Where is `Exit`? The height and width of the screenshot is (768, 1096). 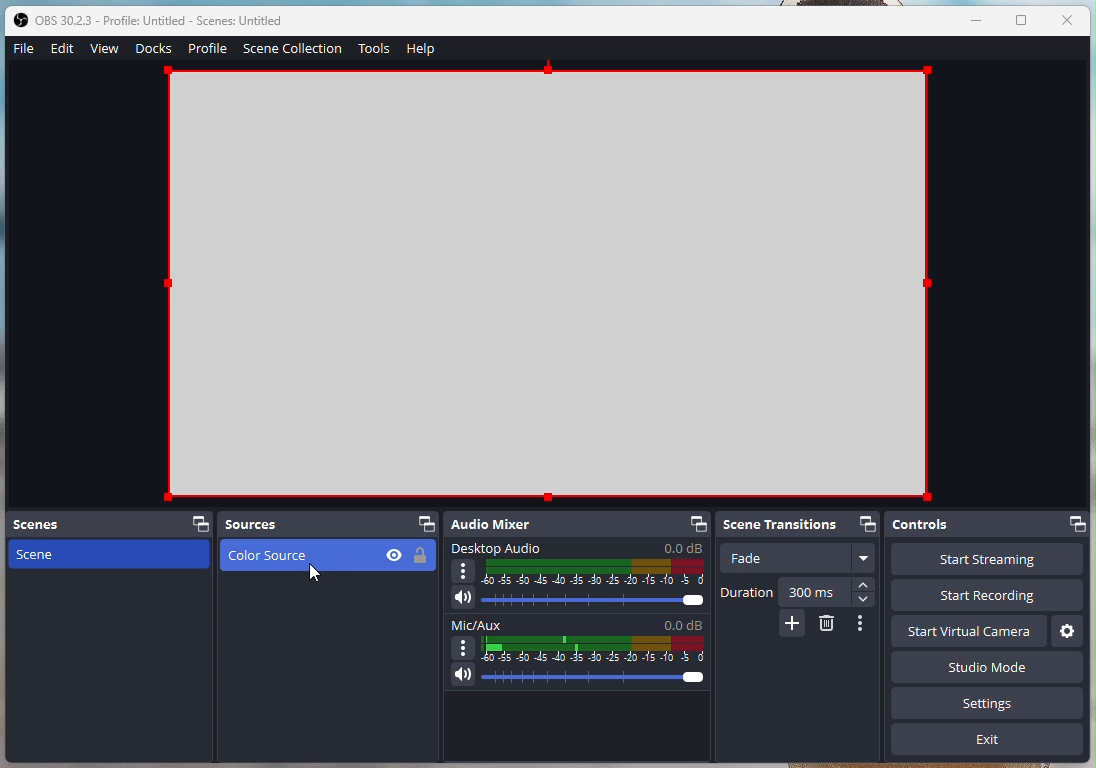
Exit is located at coordinates (987, 743).